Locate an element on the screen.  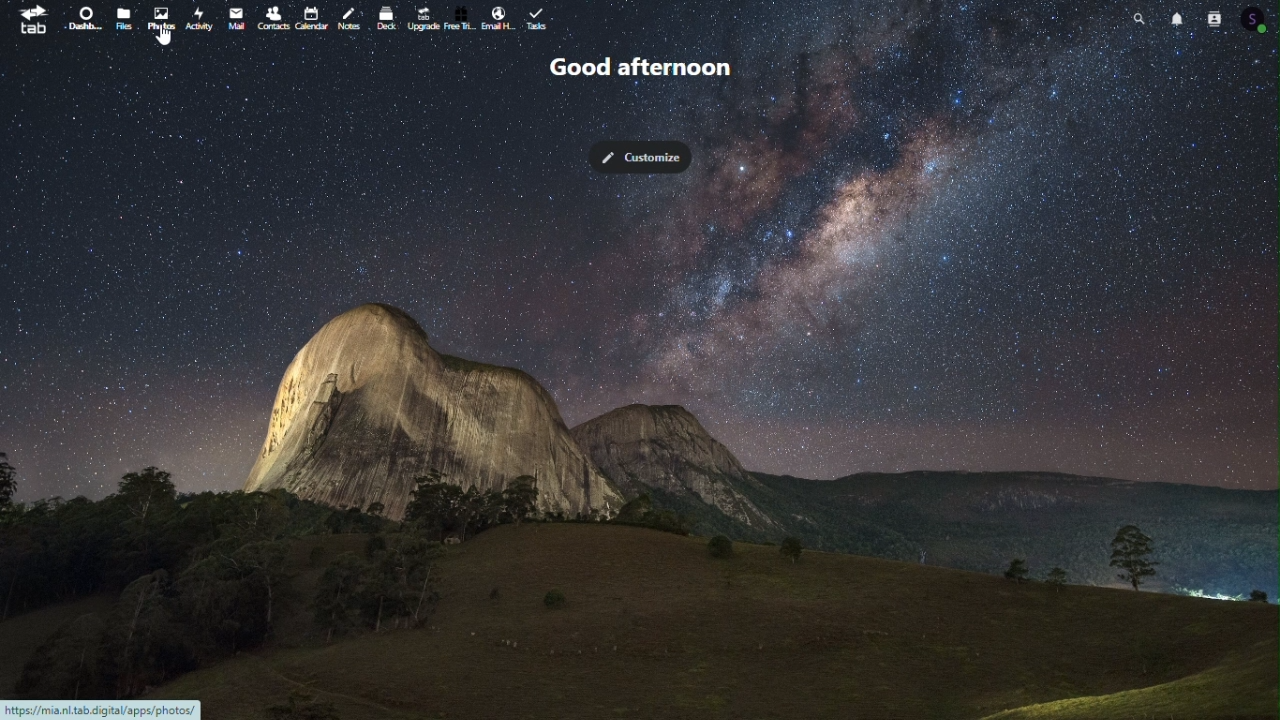
file is located at coordinates (123, 20).